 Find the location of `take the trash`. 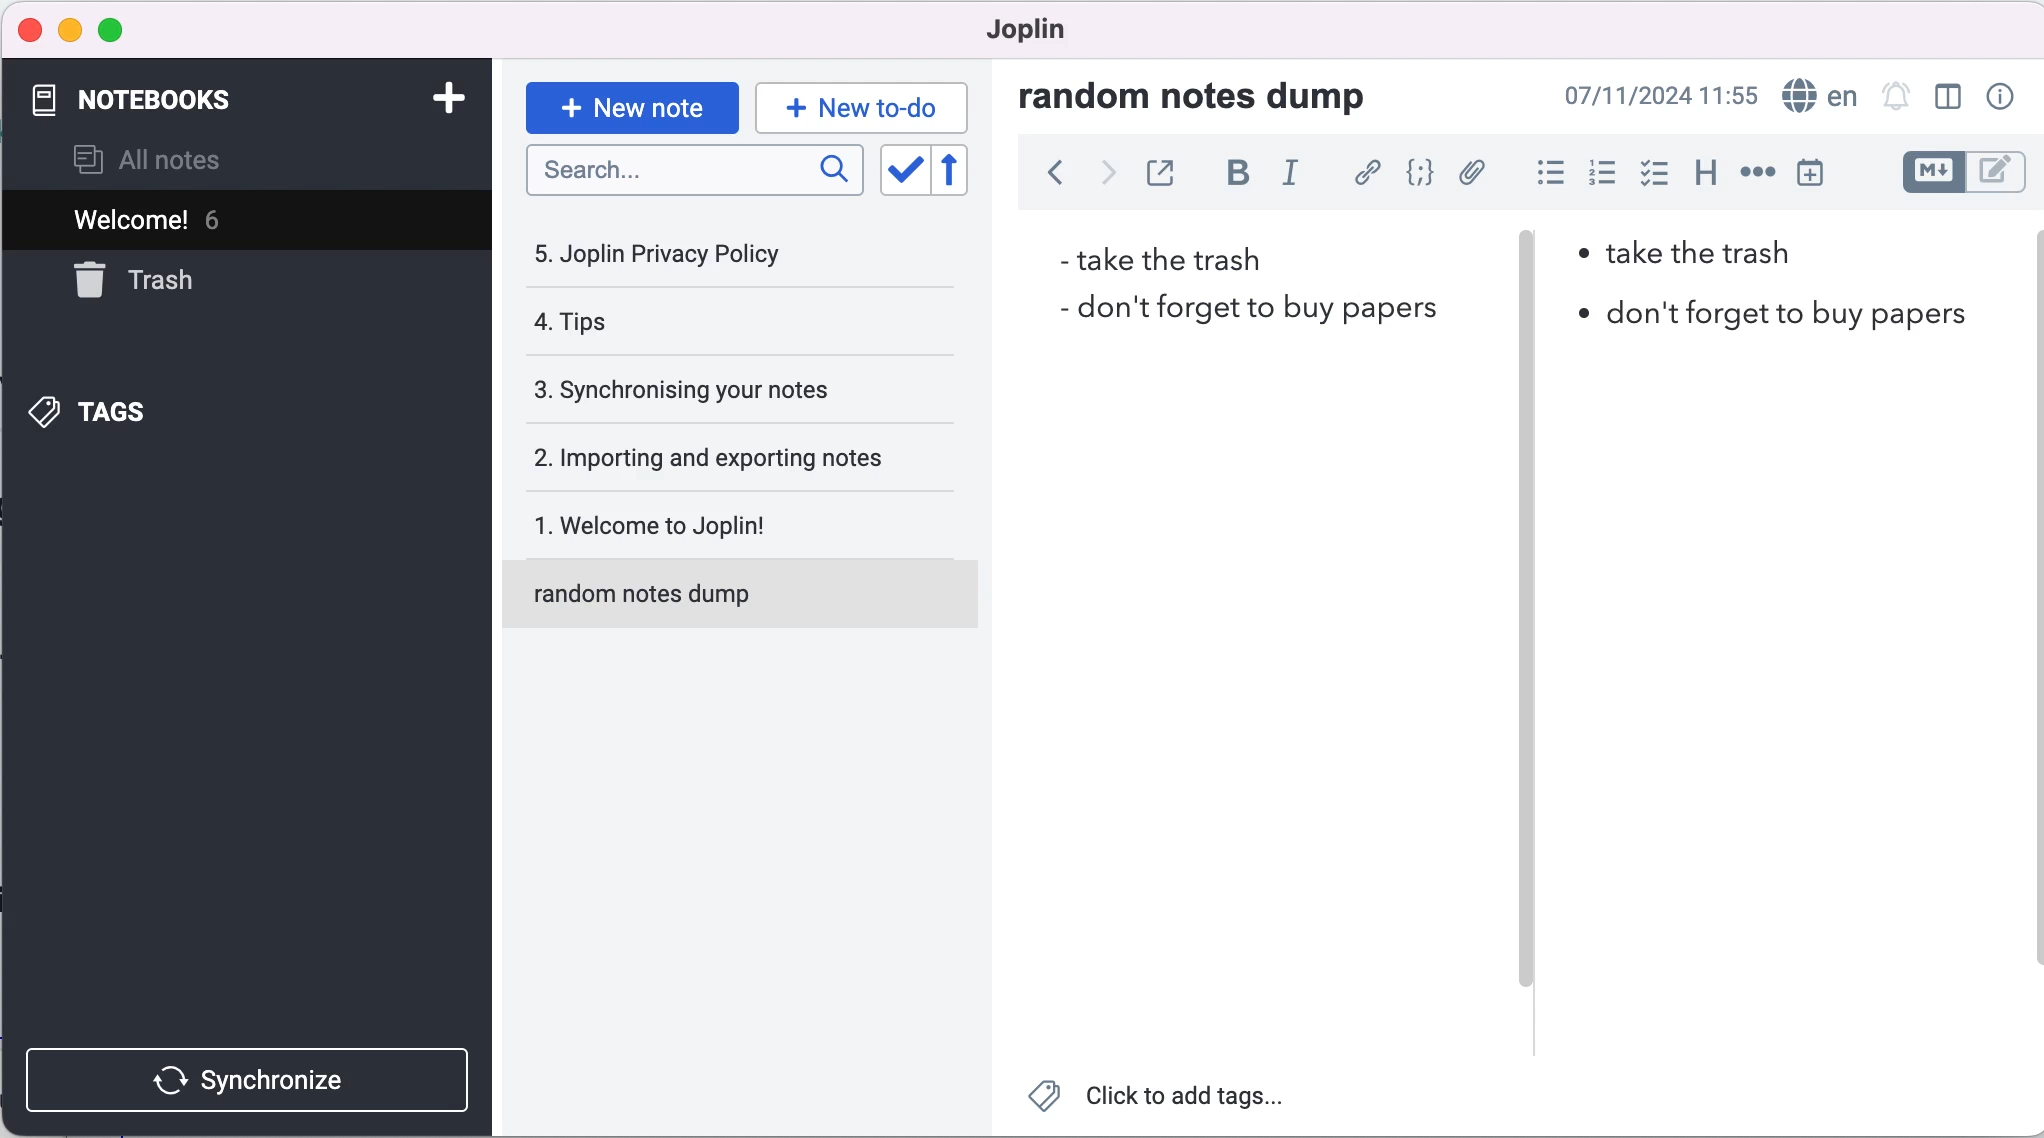

take the trash is located at coordinates (1714, 260).